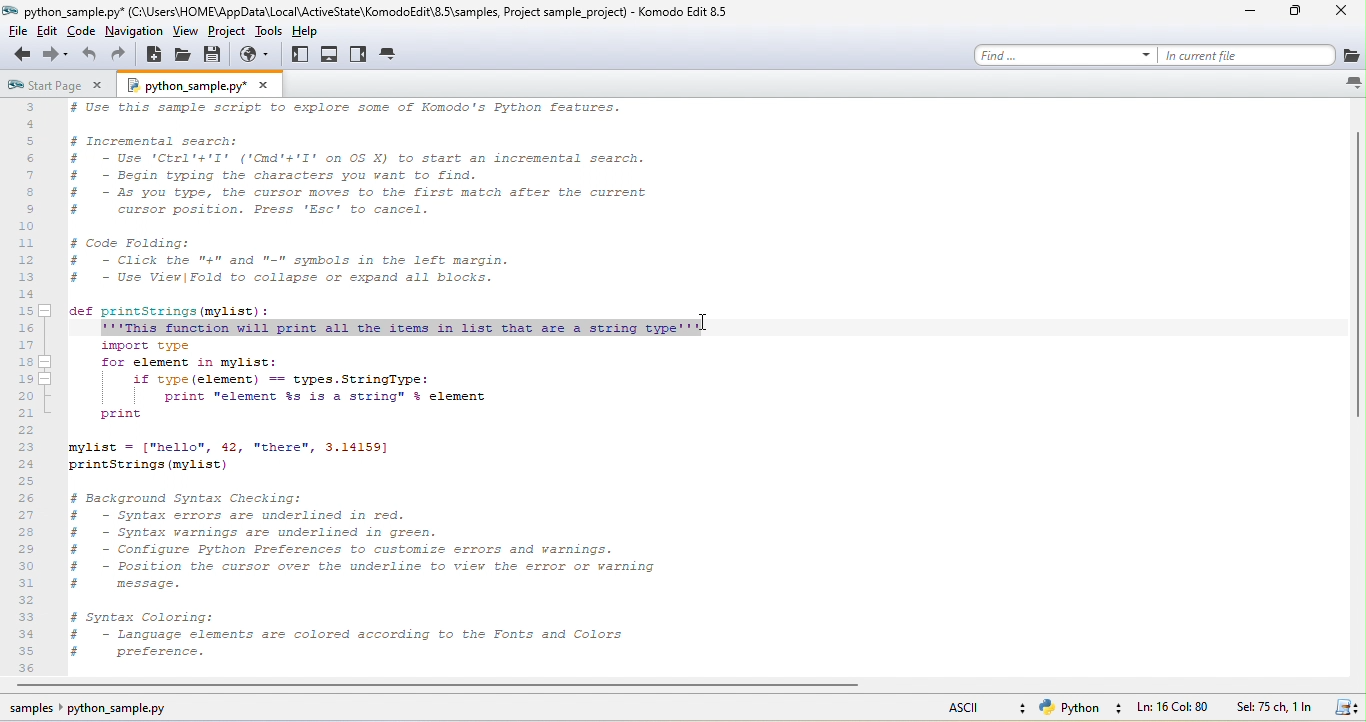  Describe the element at coordinates (1299, 15) in the screenshot. I see `maximize` at that location.